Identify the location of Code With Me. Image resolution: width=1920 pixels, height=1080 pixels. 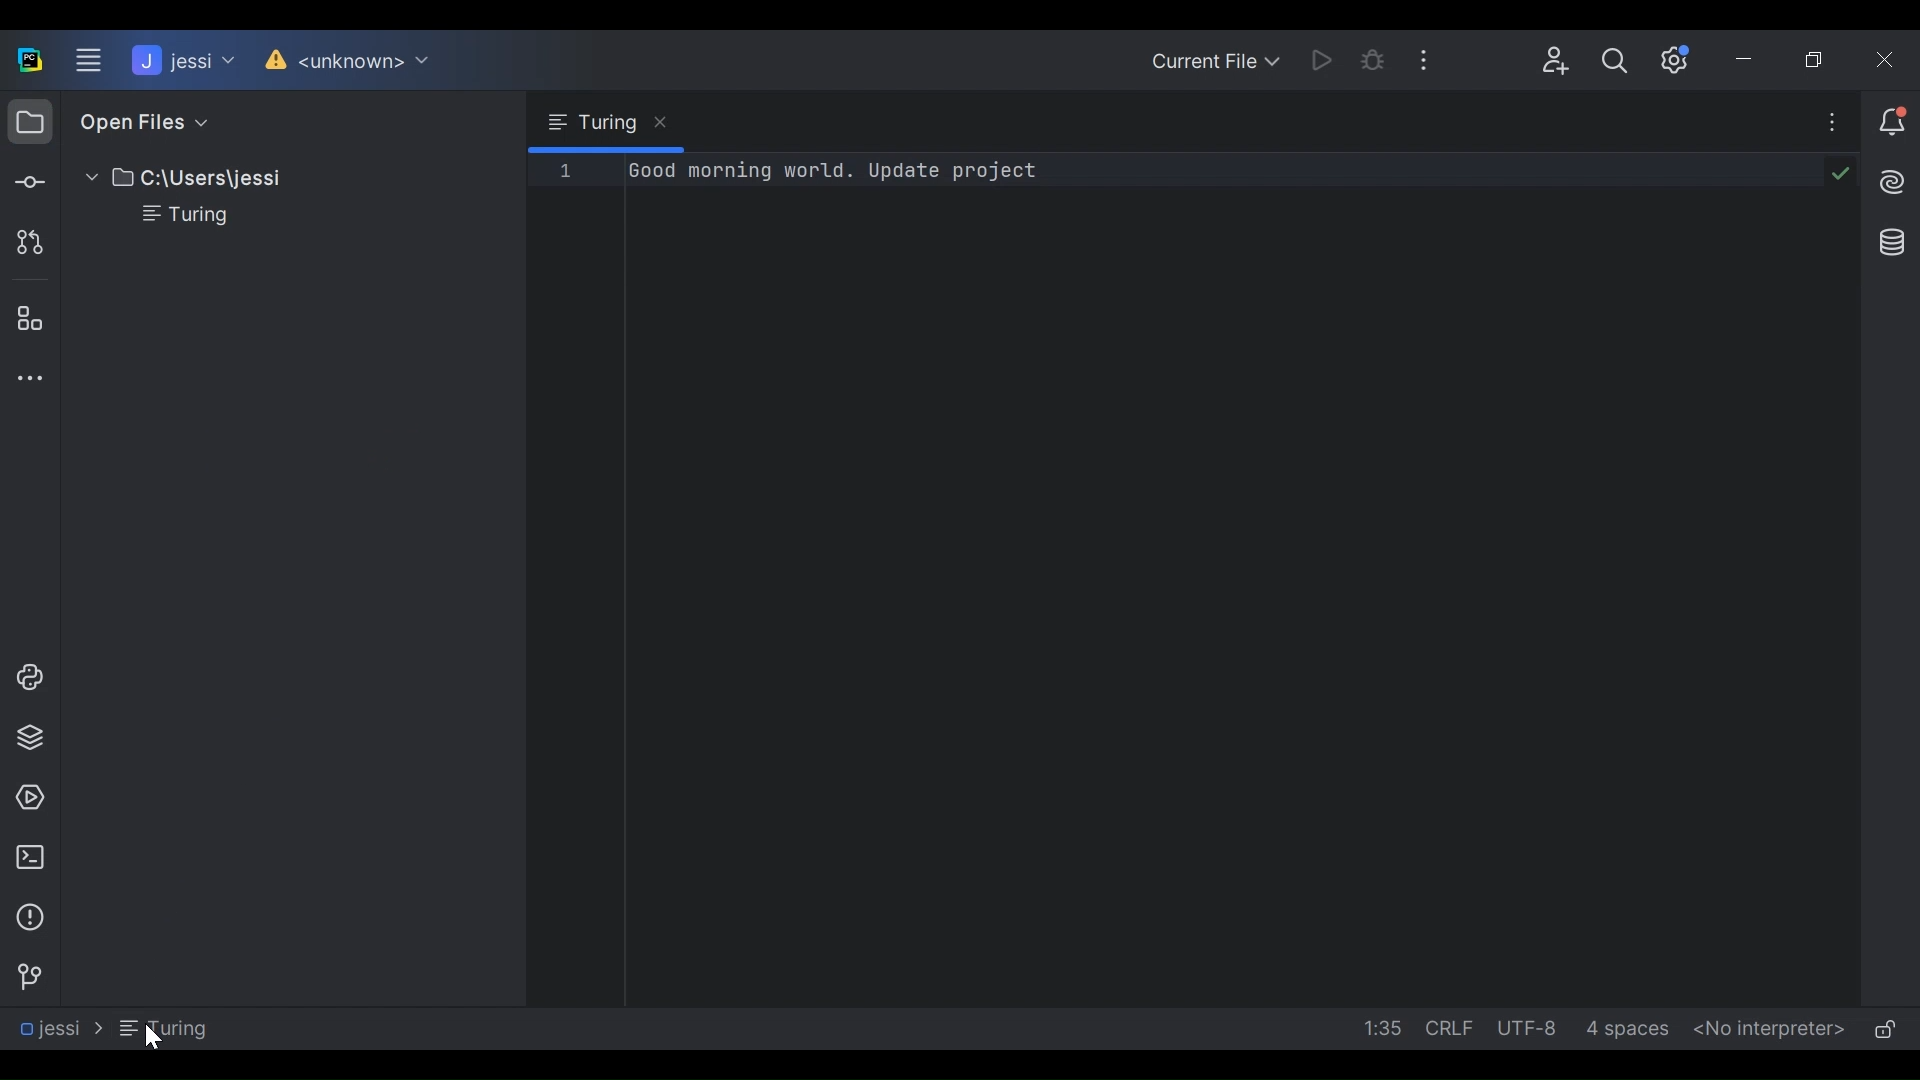
(1558, 61).